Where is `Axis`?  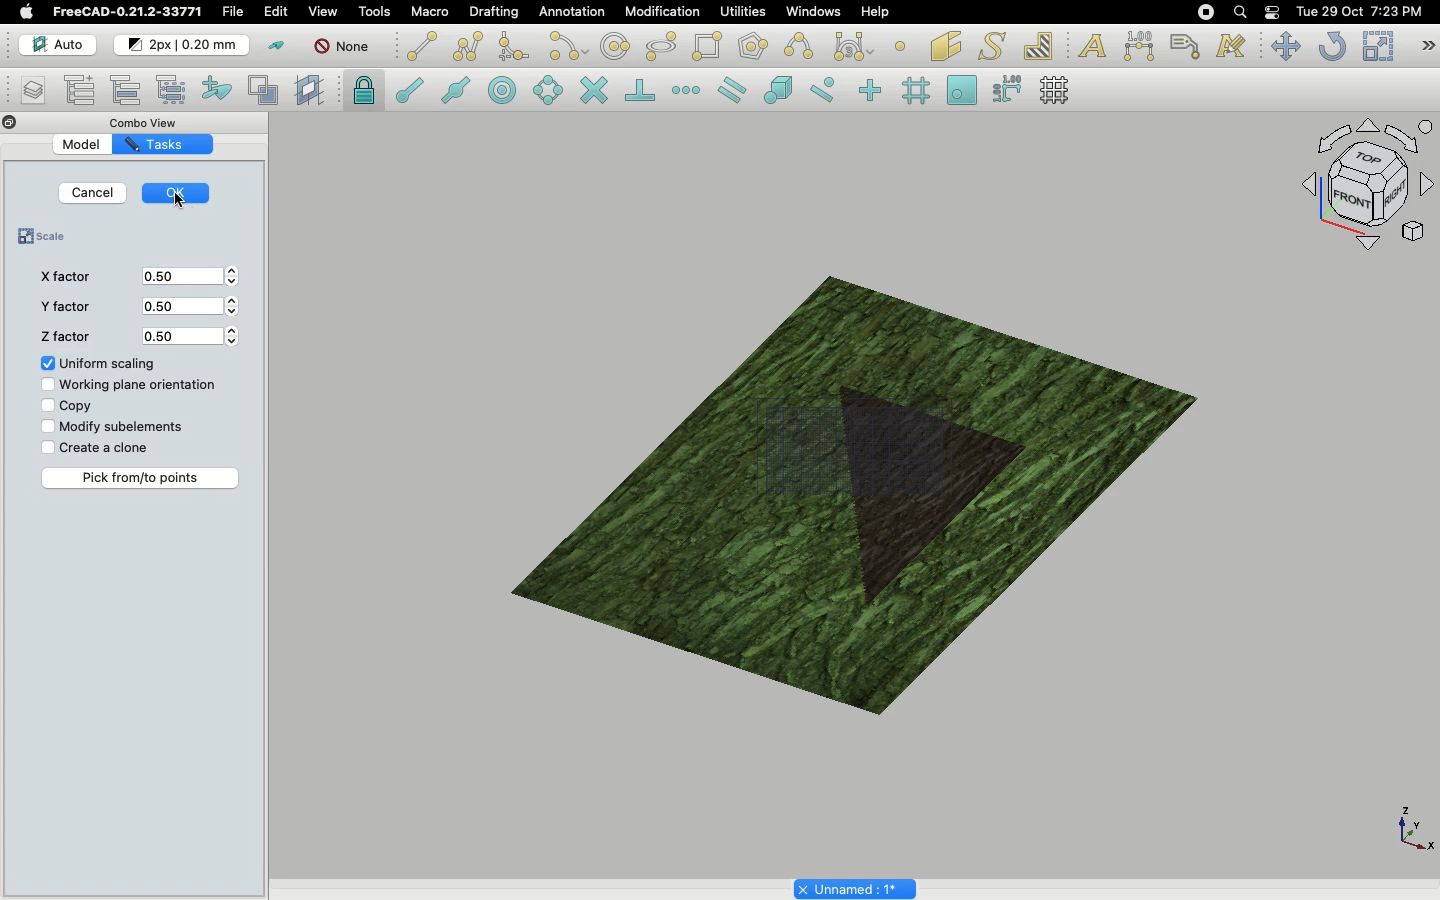 Axis is located at coordinates (1412, 828).